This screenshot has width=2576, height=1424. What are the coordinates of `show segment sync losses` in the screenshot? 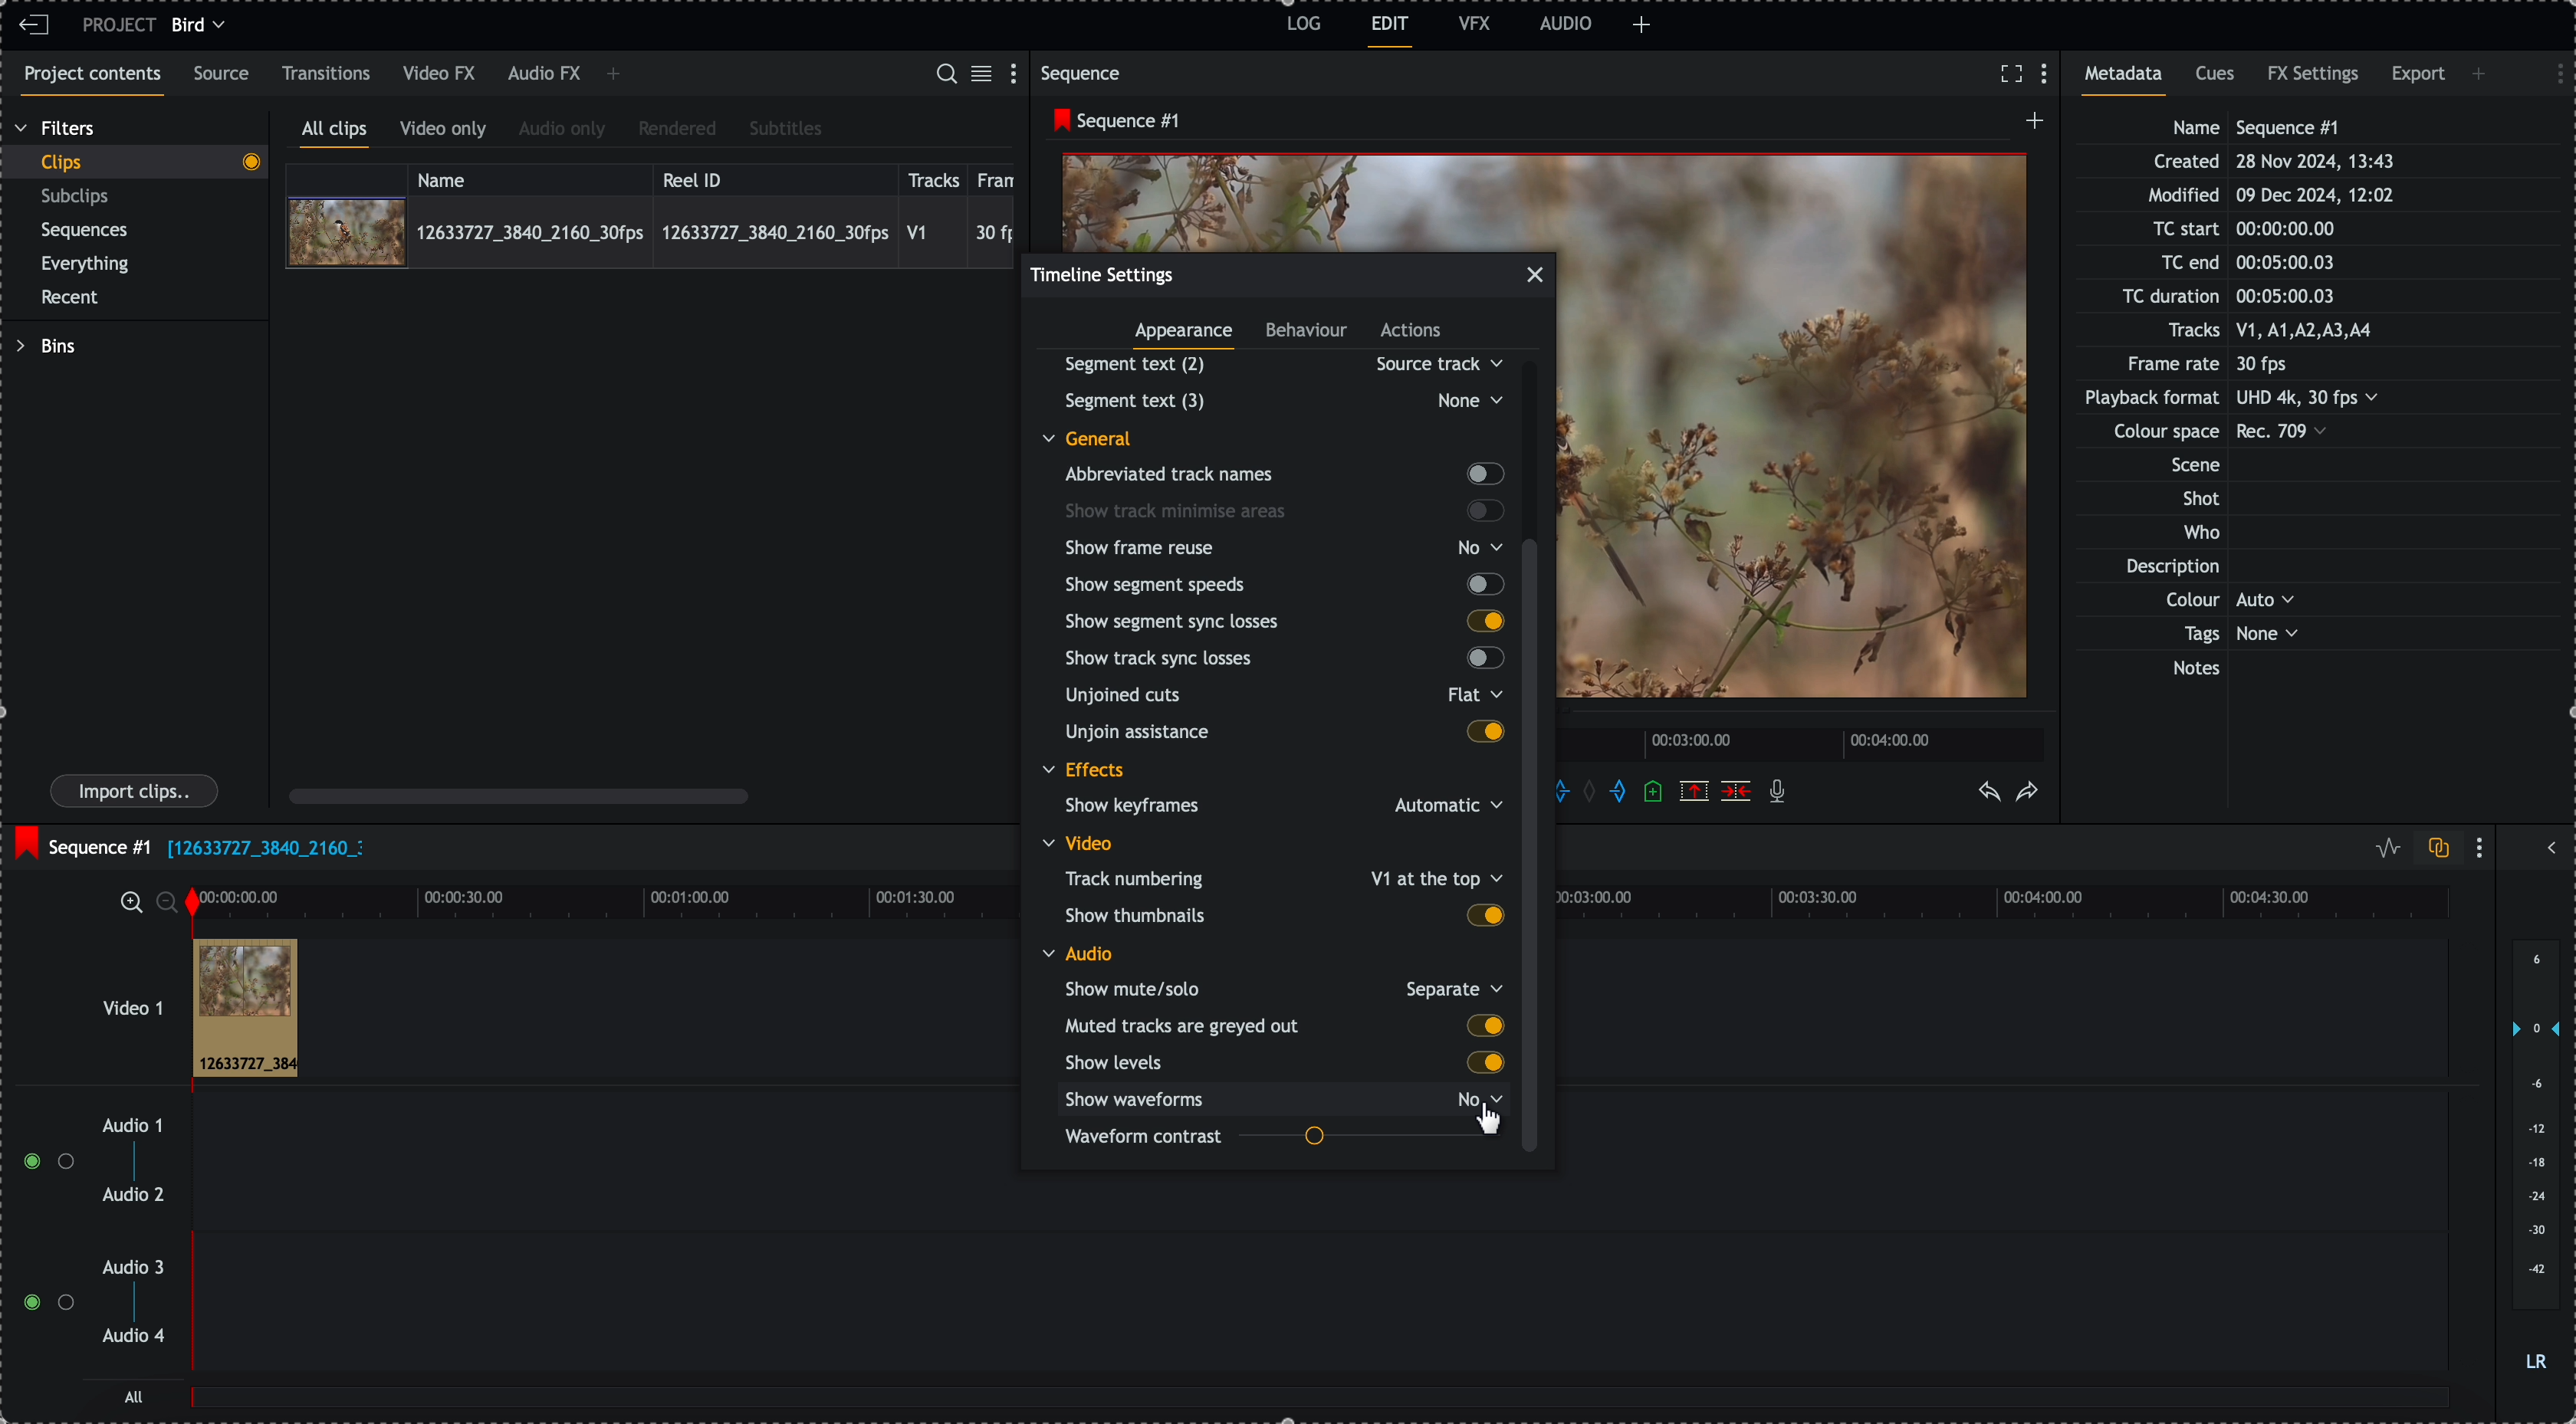 It's located at (1283, 620).